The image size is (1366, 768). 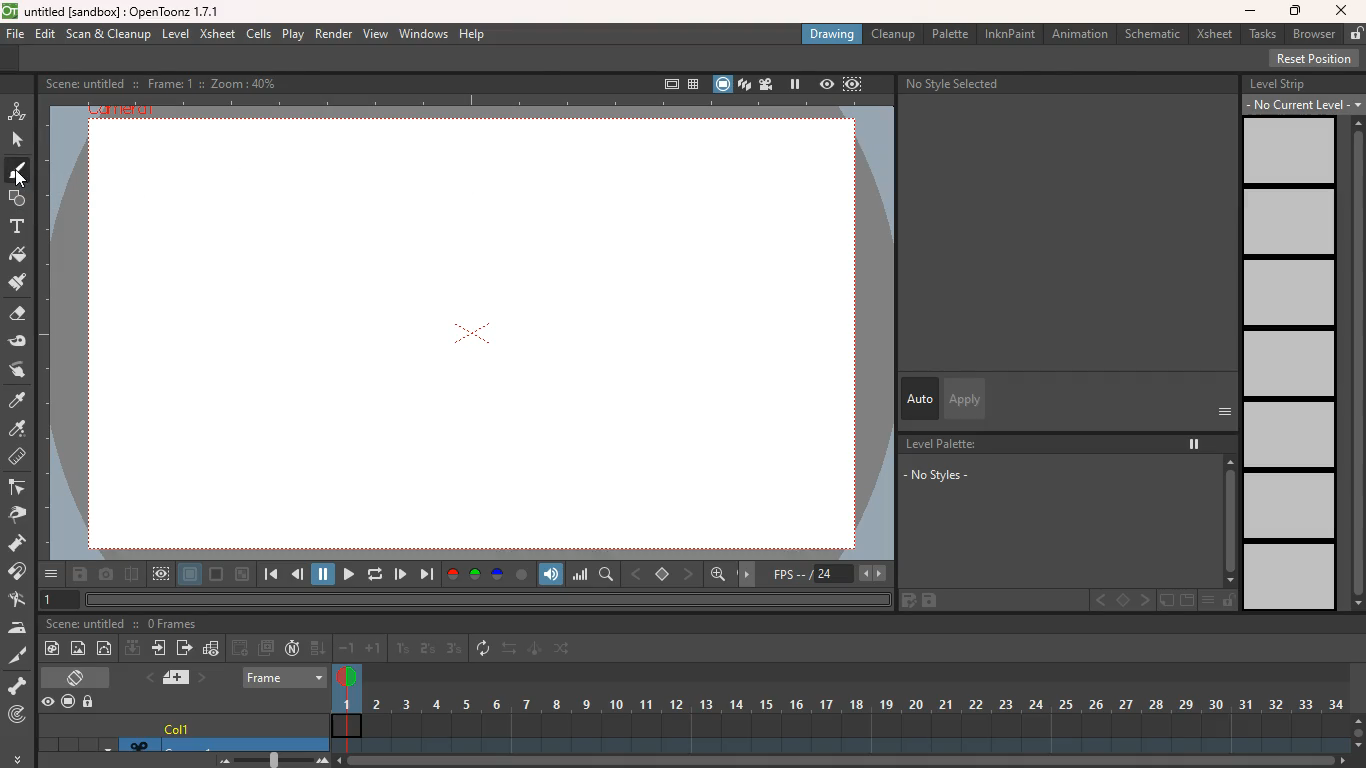 I want to click on minimize, so click(x=242, y=574).